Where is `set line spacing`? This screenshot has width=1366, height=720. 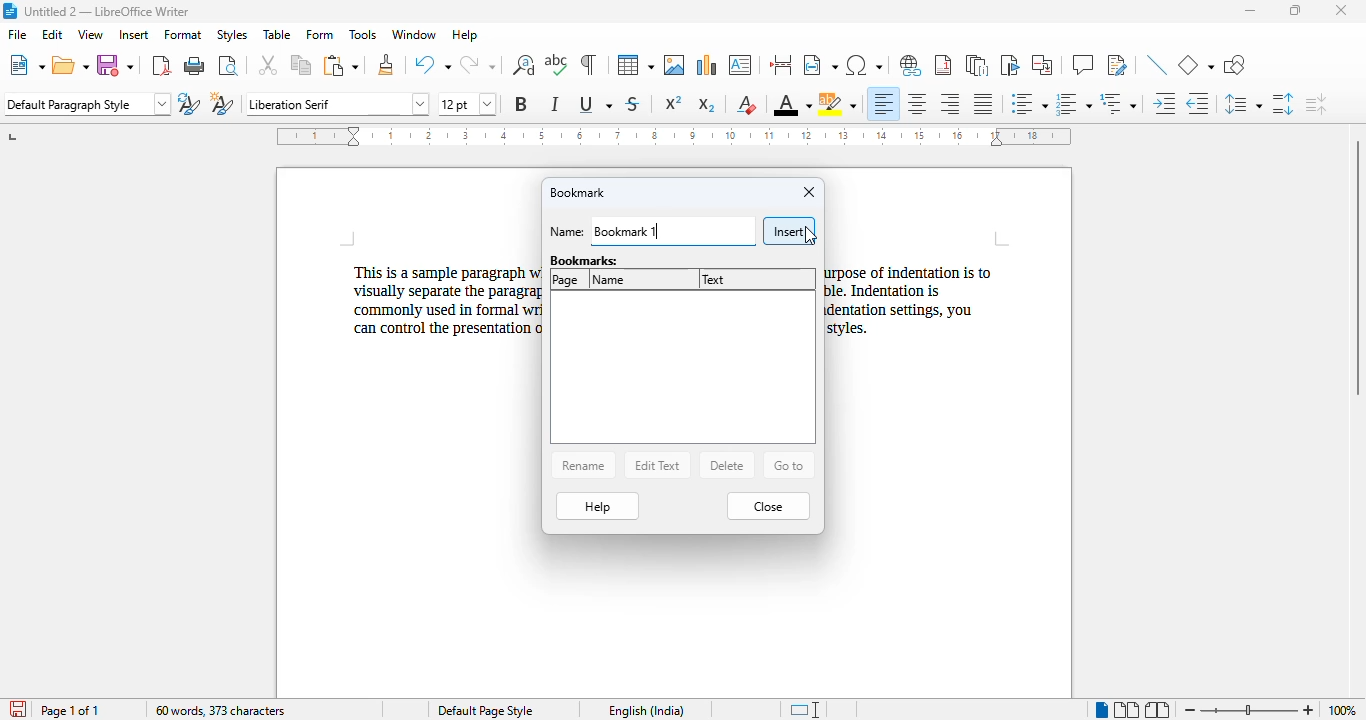 set line spacing is located at coordinates (1241, 103).